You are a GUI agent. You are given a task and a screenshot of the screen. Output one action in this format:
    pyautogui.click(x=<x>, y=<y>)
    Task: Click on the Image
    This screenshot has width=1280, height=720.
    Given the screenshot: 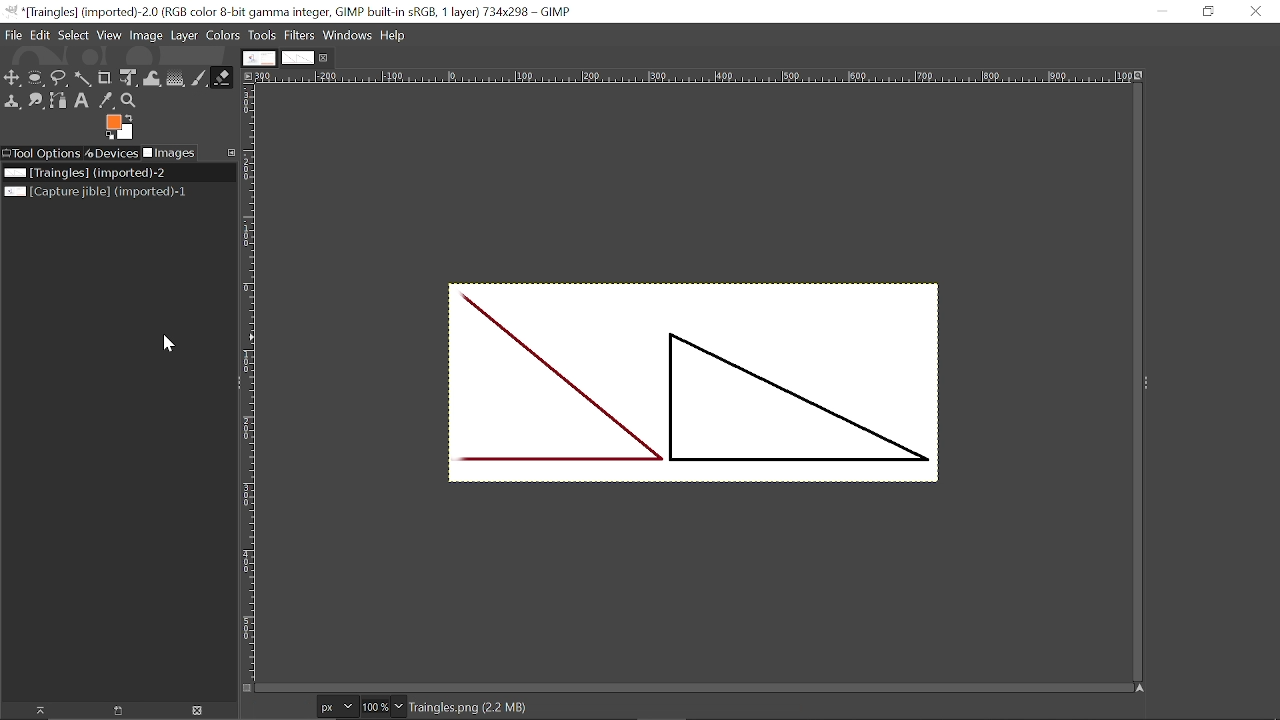 What is the action you would take?
    pyautogui.click(x=145, y=35)
    